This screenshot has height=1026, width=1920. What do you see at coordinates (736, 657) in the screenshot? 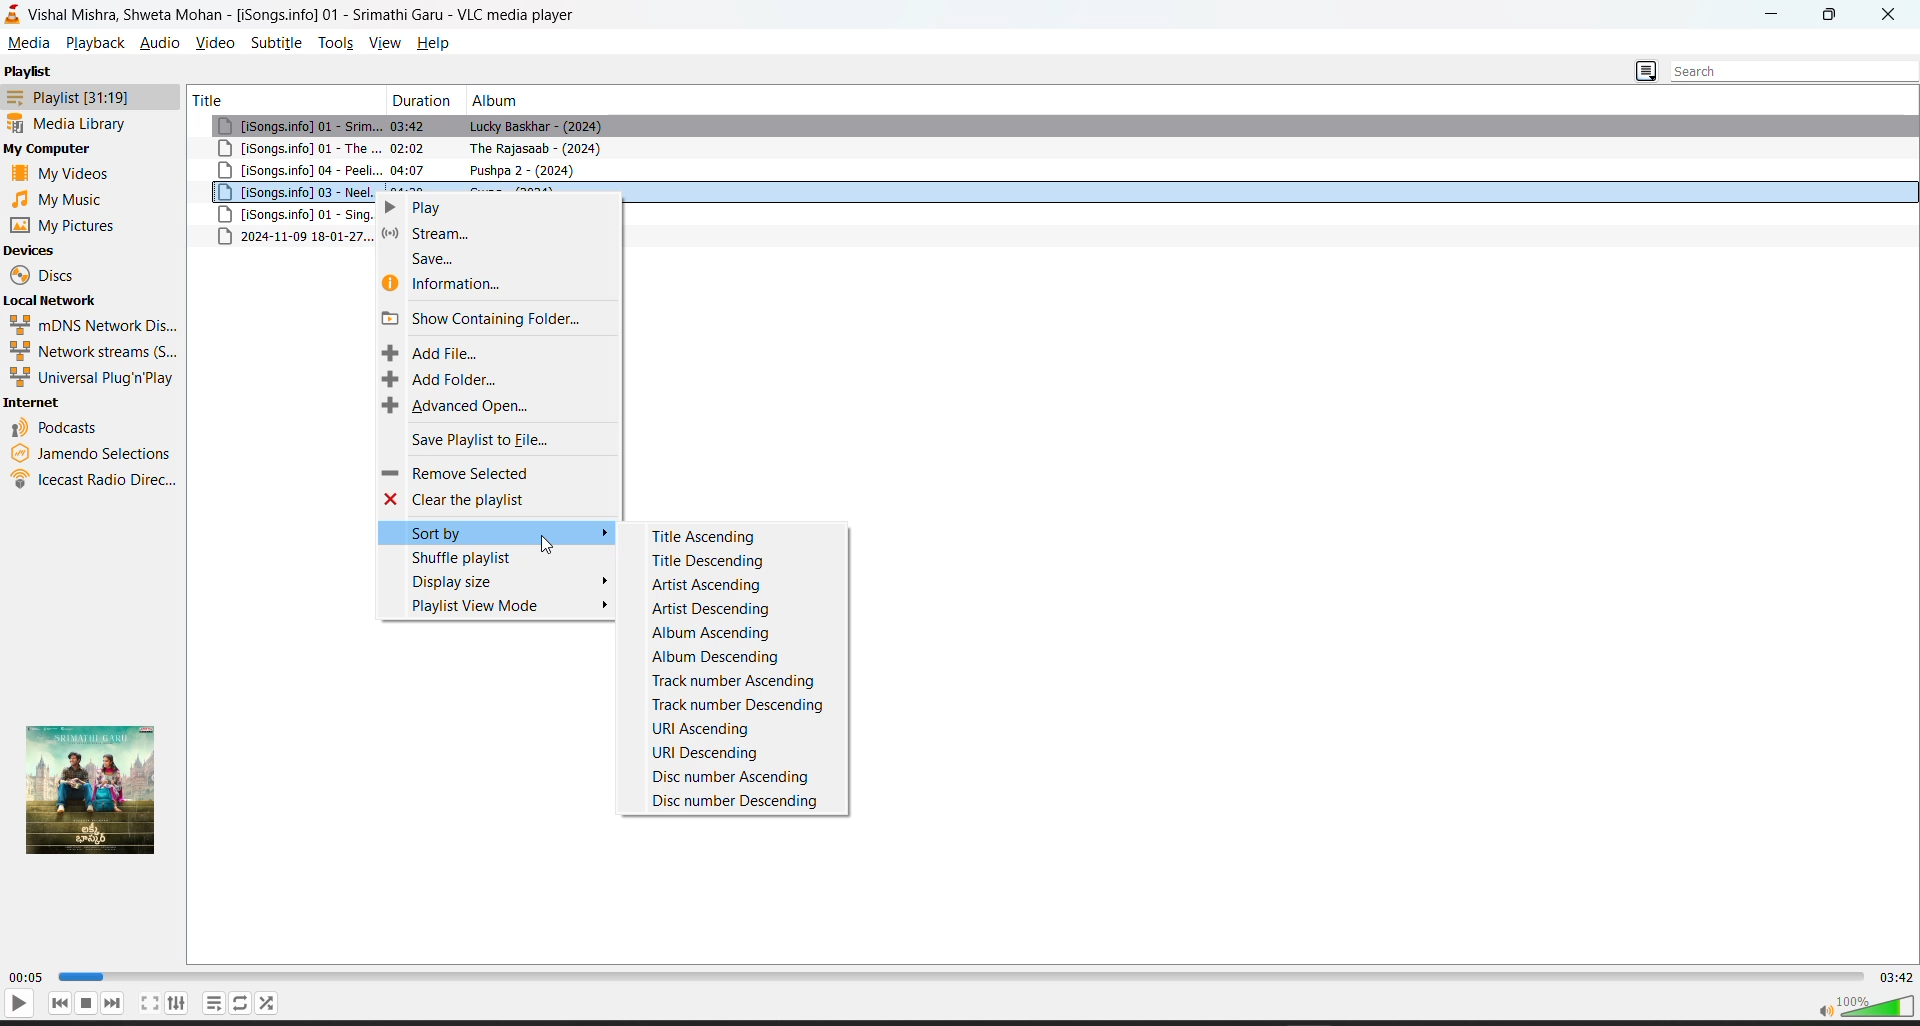
I see `album descending` at bounding box center [736, 657].